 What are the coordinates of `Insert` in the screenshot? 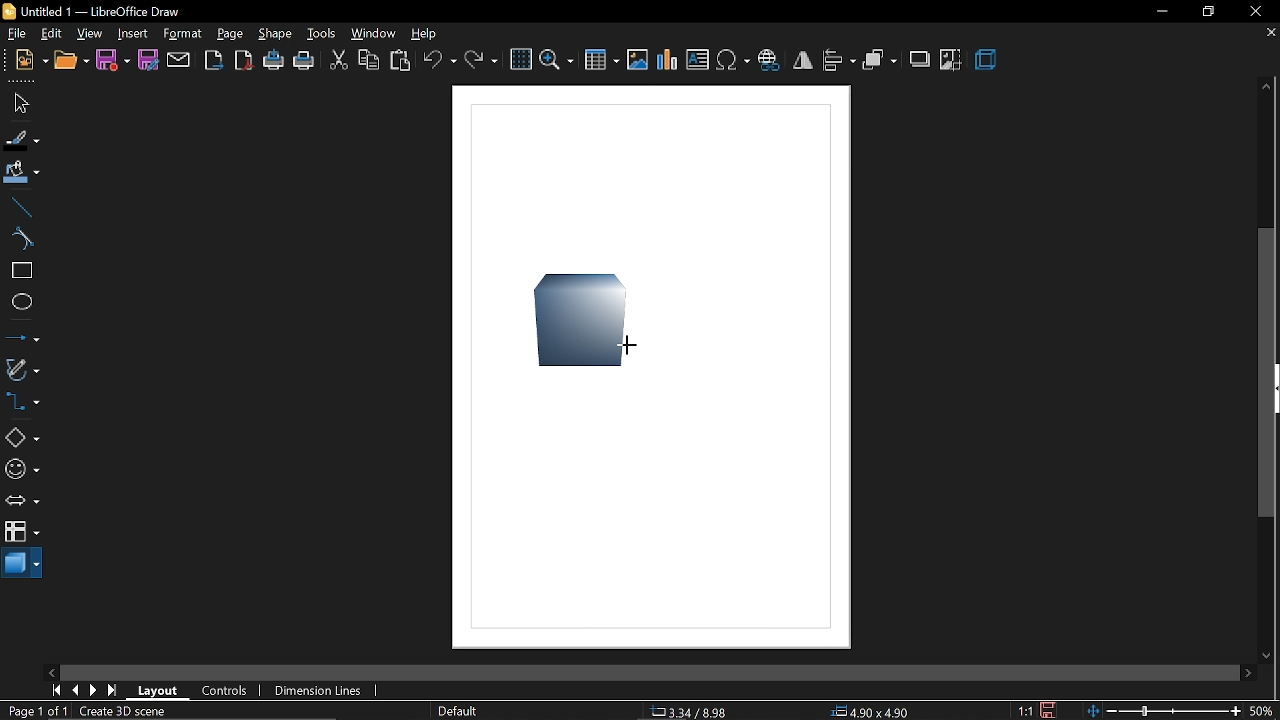 It's located at (133, 34).